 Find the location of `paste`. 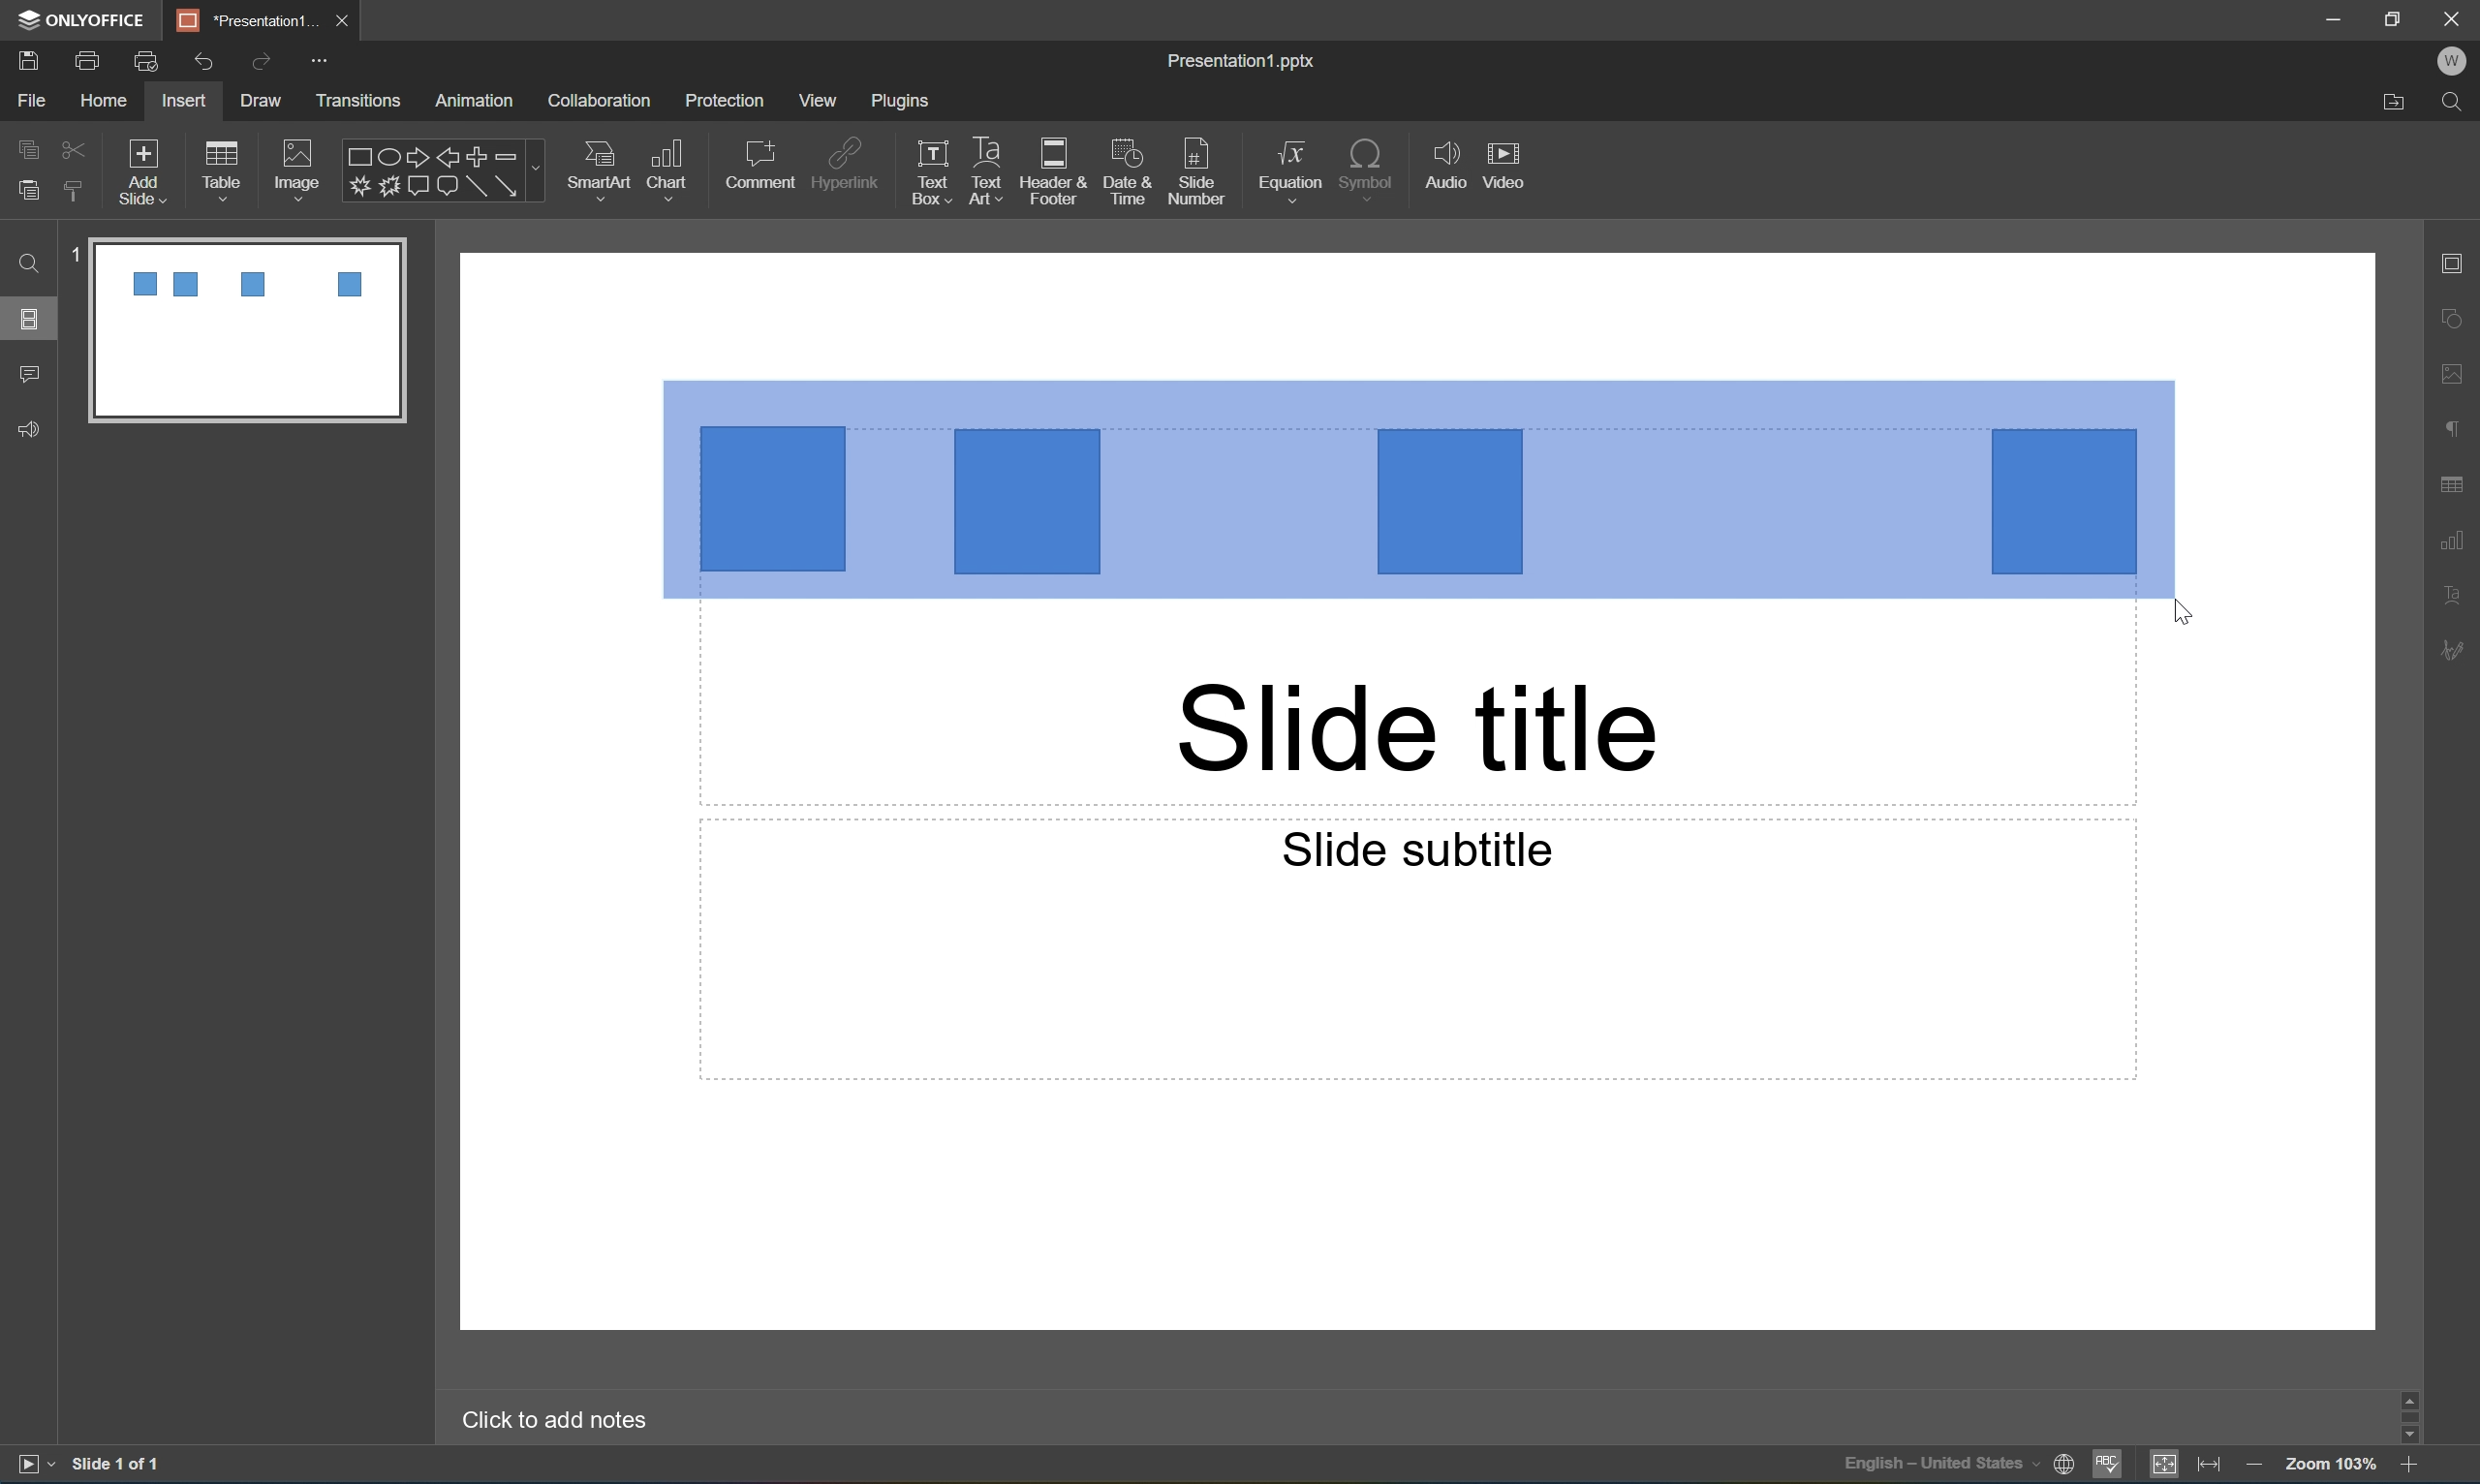

paste is located at coordinates (31, 192).